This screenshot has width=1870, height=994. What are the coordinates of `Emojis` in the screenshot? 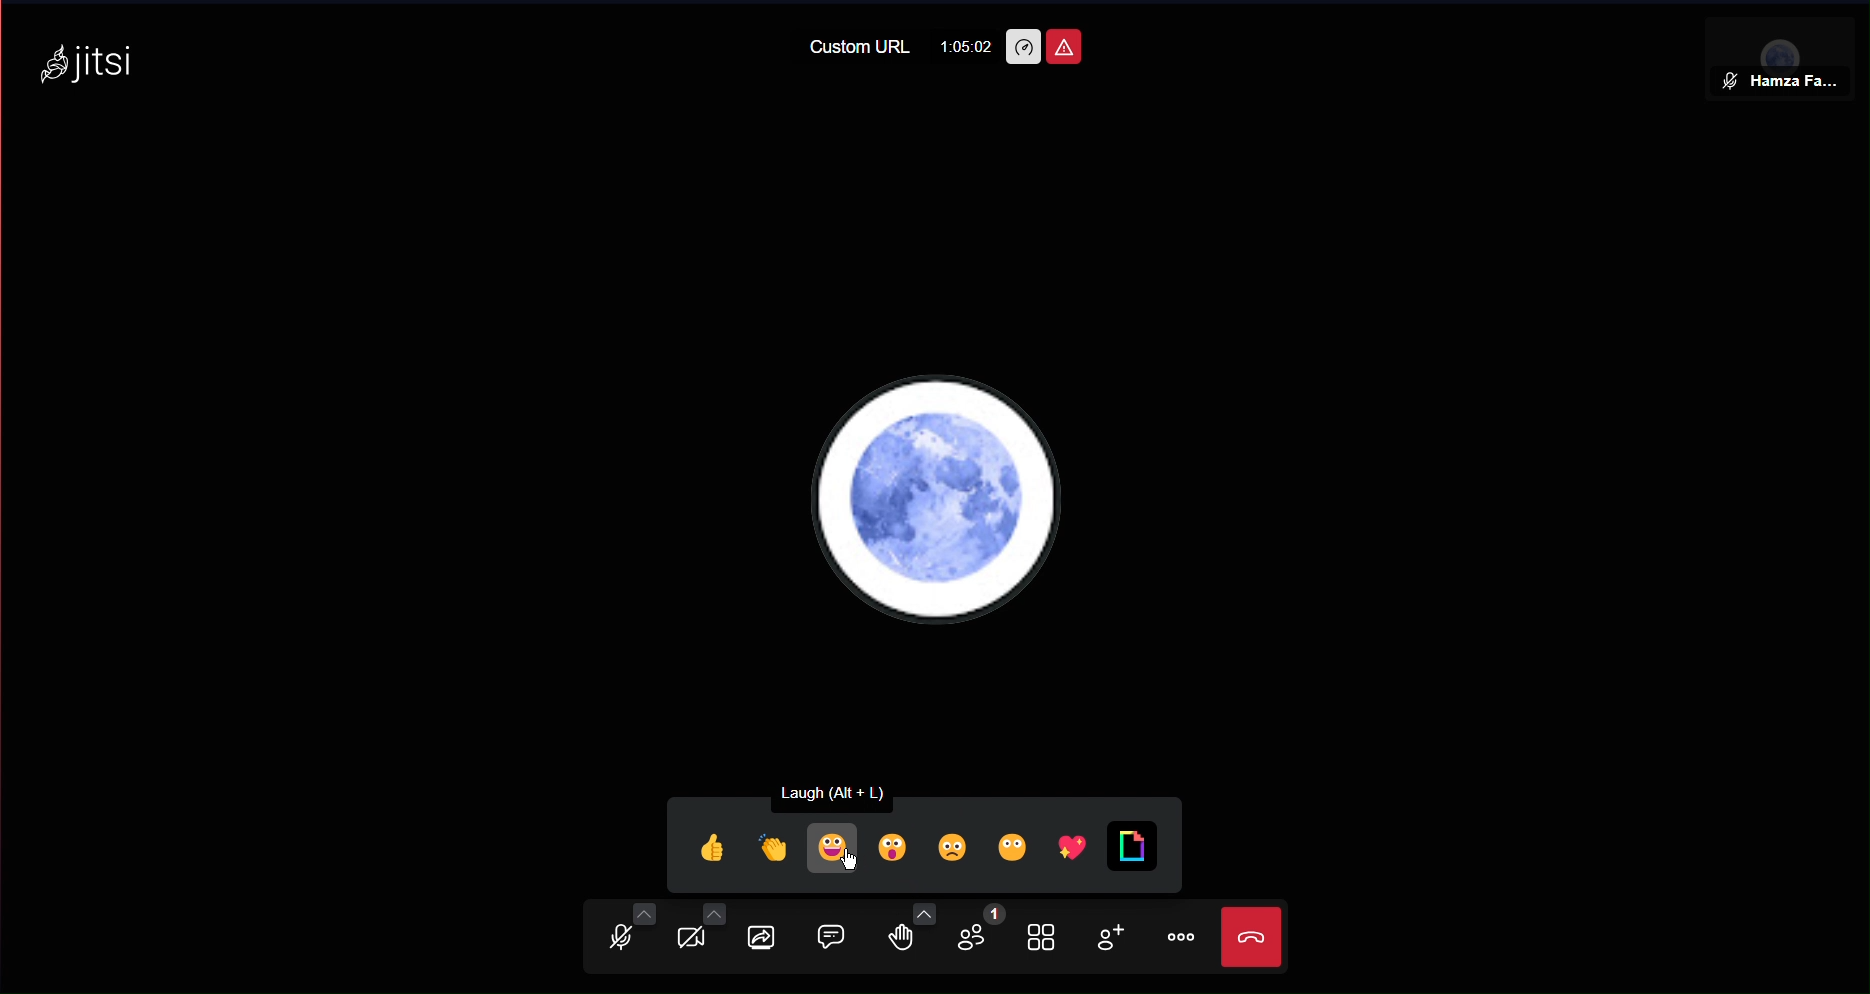 It's located at (917, 843).